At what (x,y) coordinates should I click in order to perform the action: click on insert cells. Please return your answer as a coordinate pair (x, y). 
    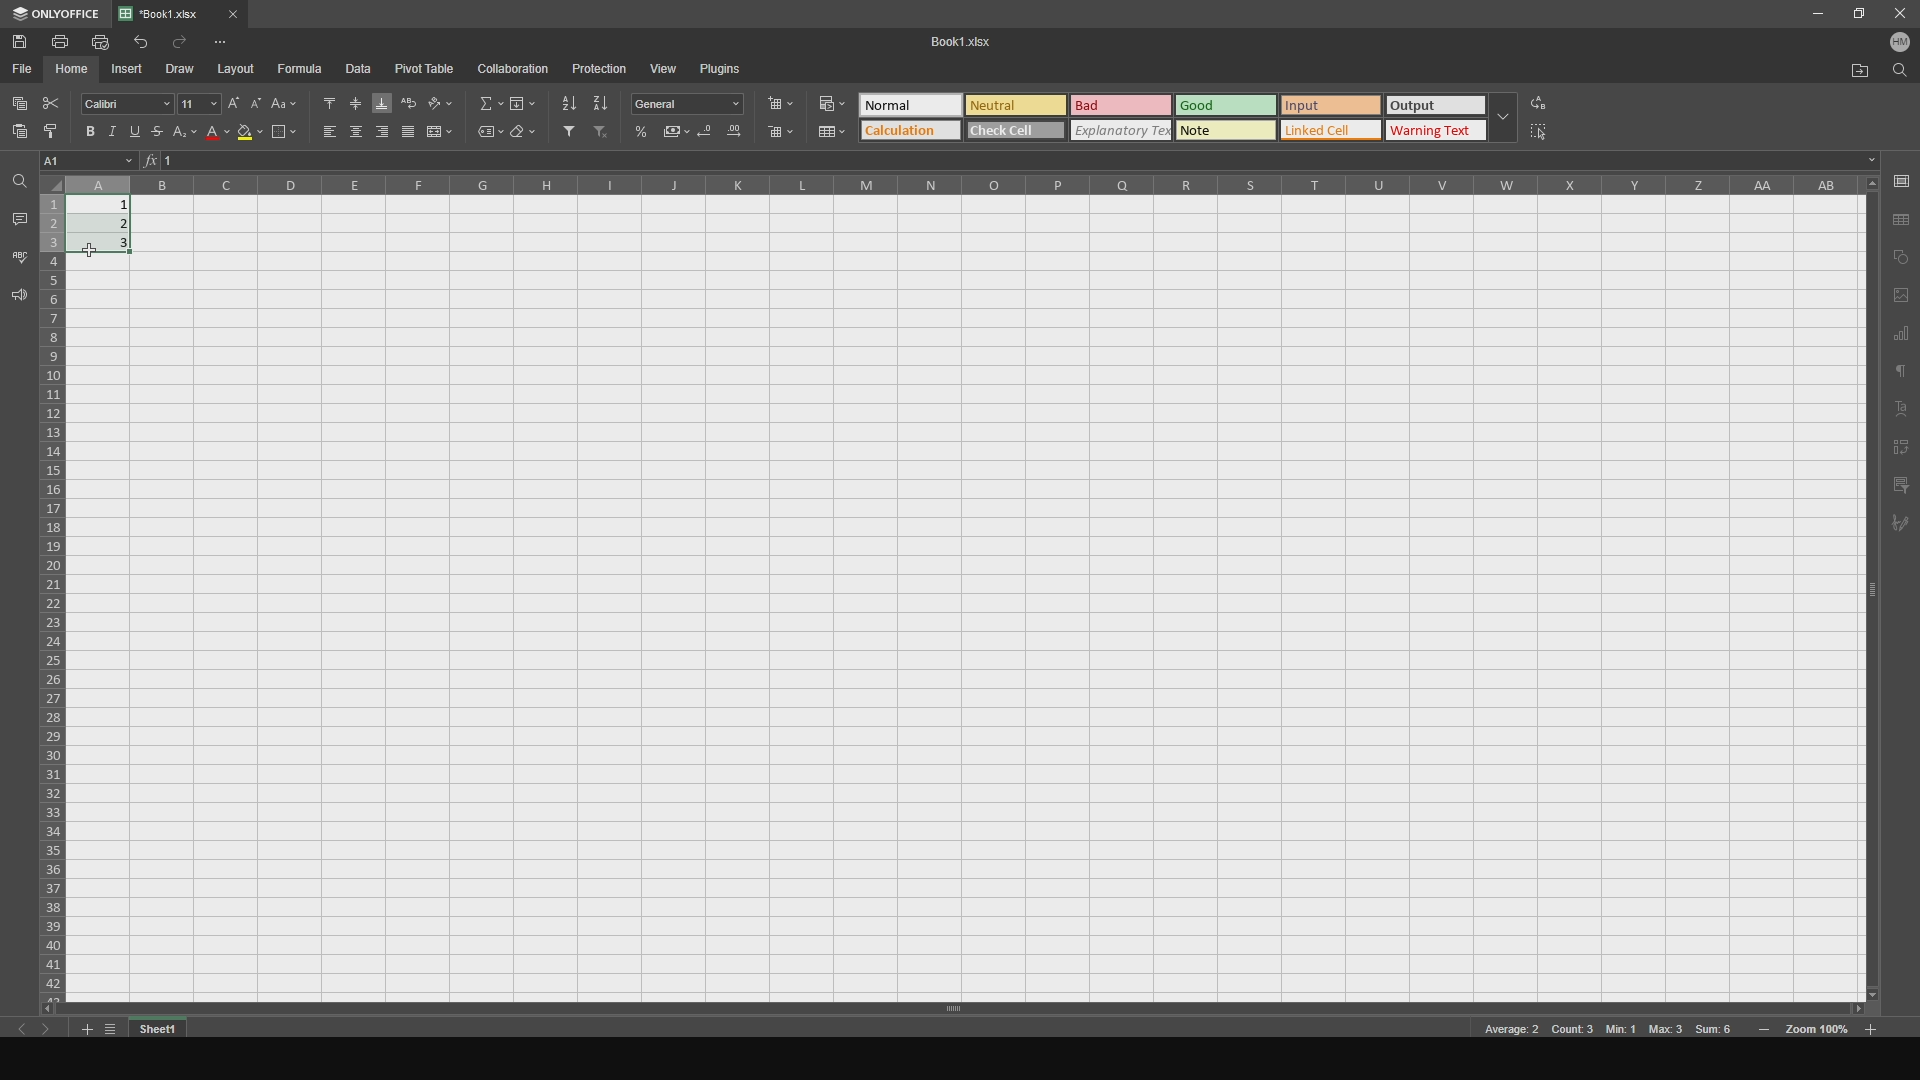
    Looking at the image, I should click on (786, 104).